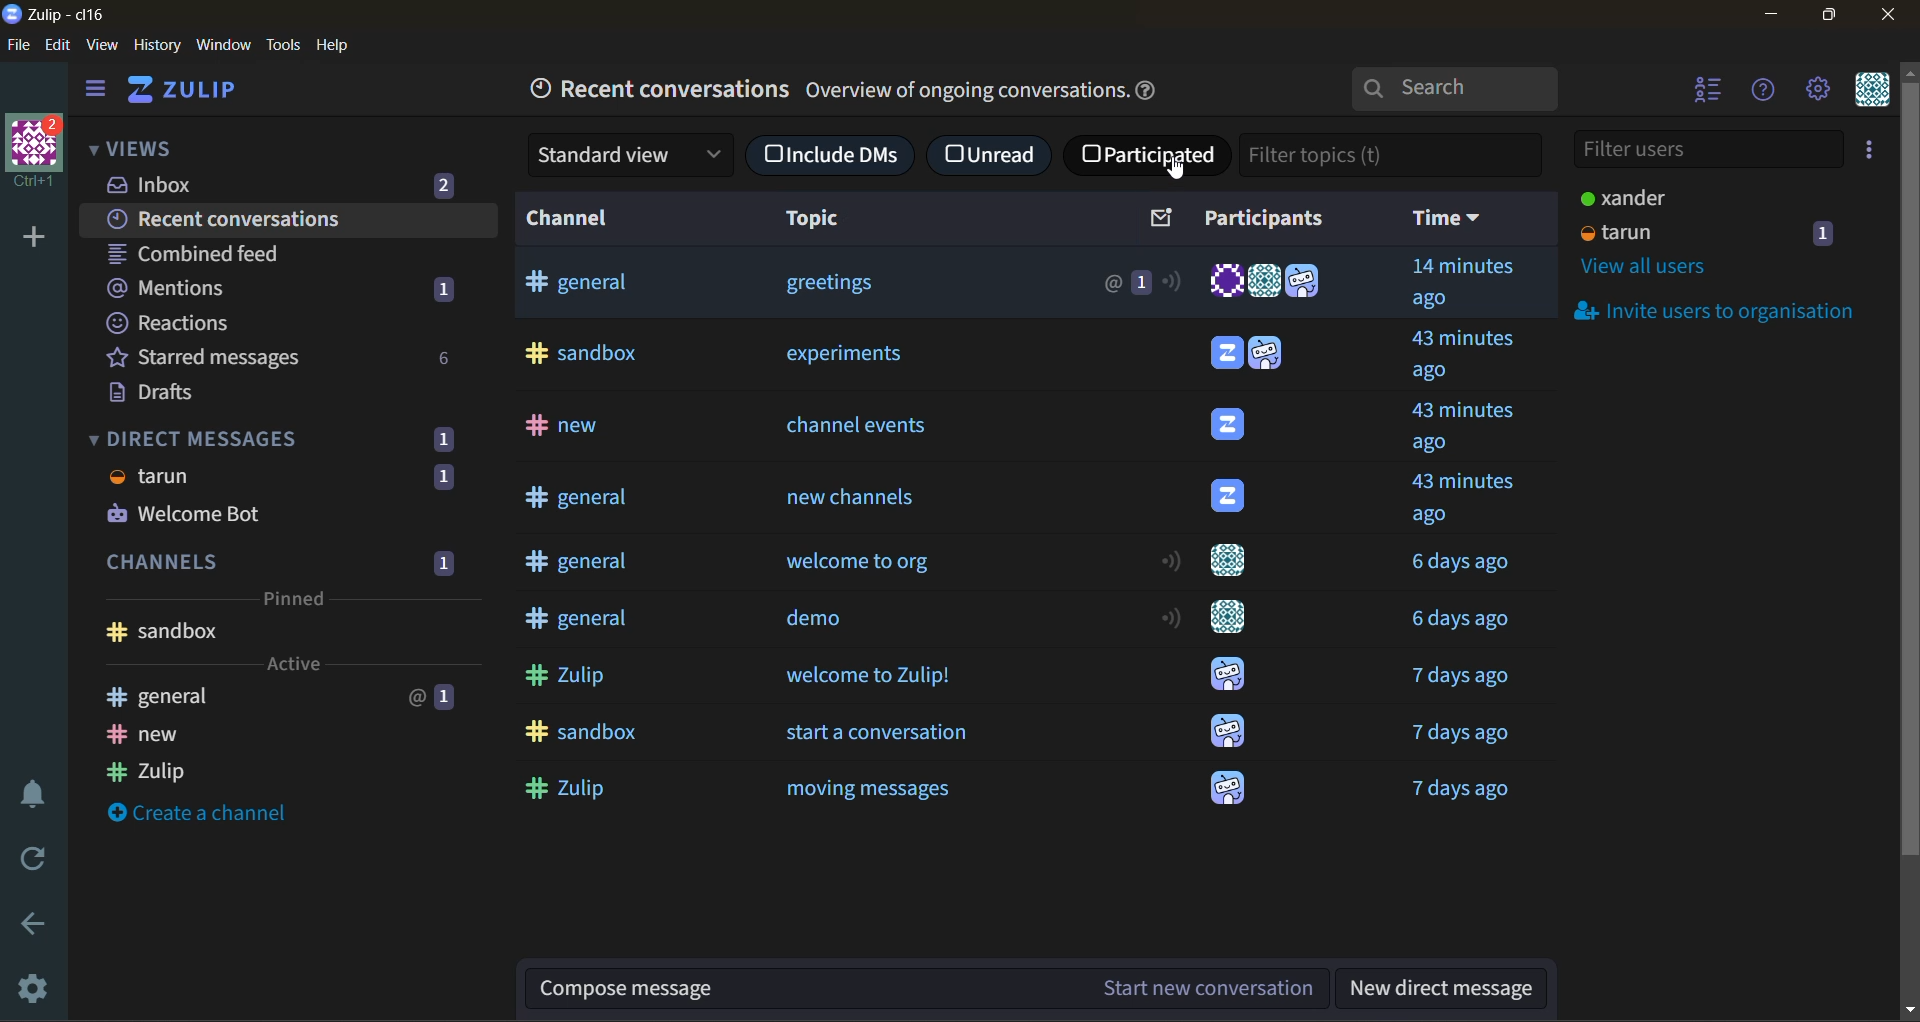 The width and height of the screenshot is (1920, 1022). I want to click on edit, so click(60, 44).